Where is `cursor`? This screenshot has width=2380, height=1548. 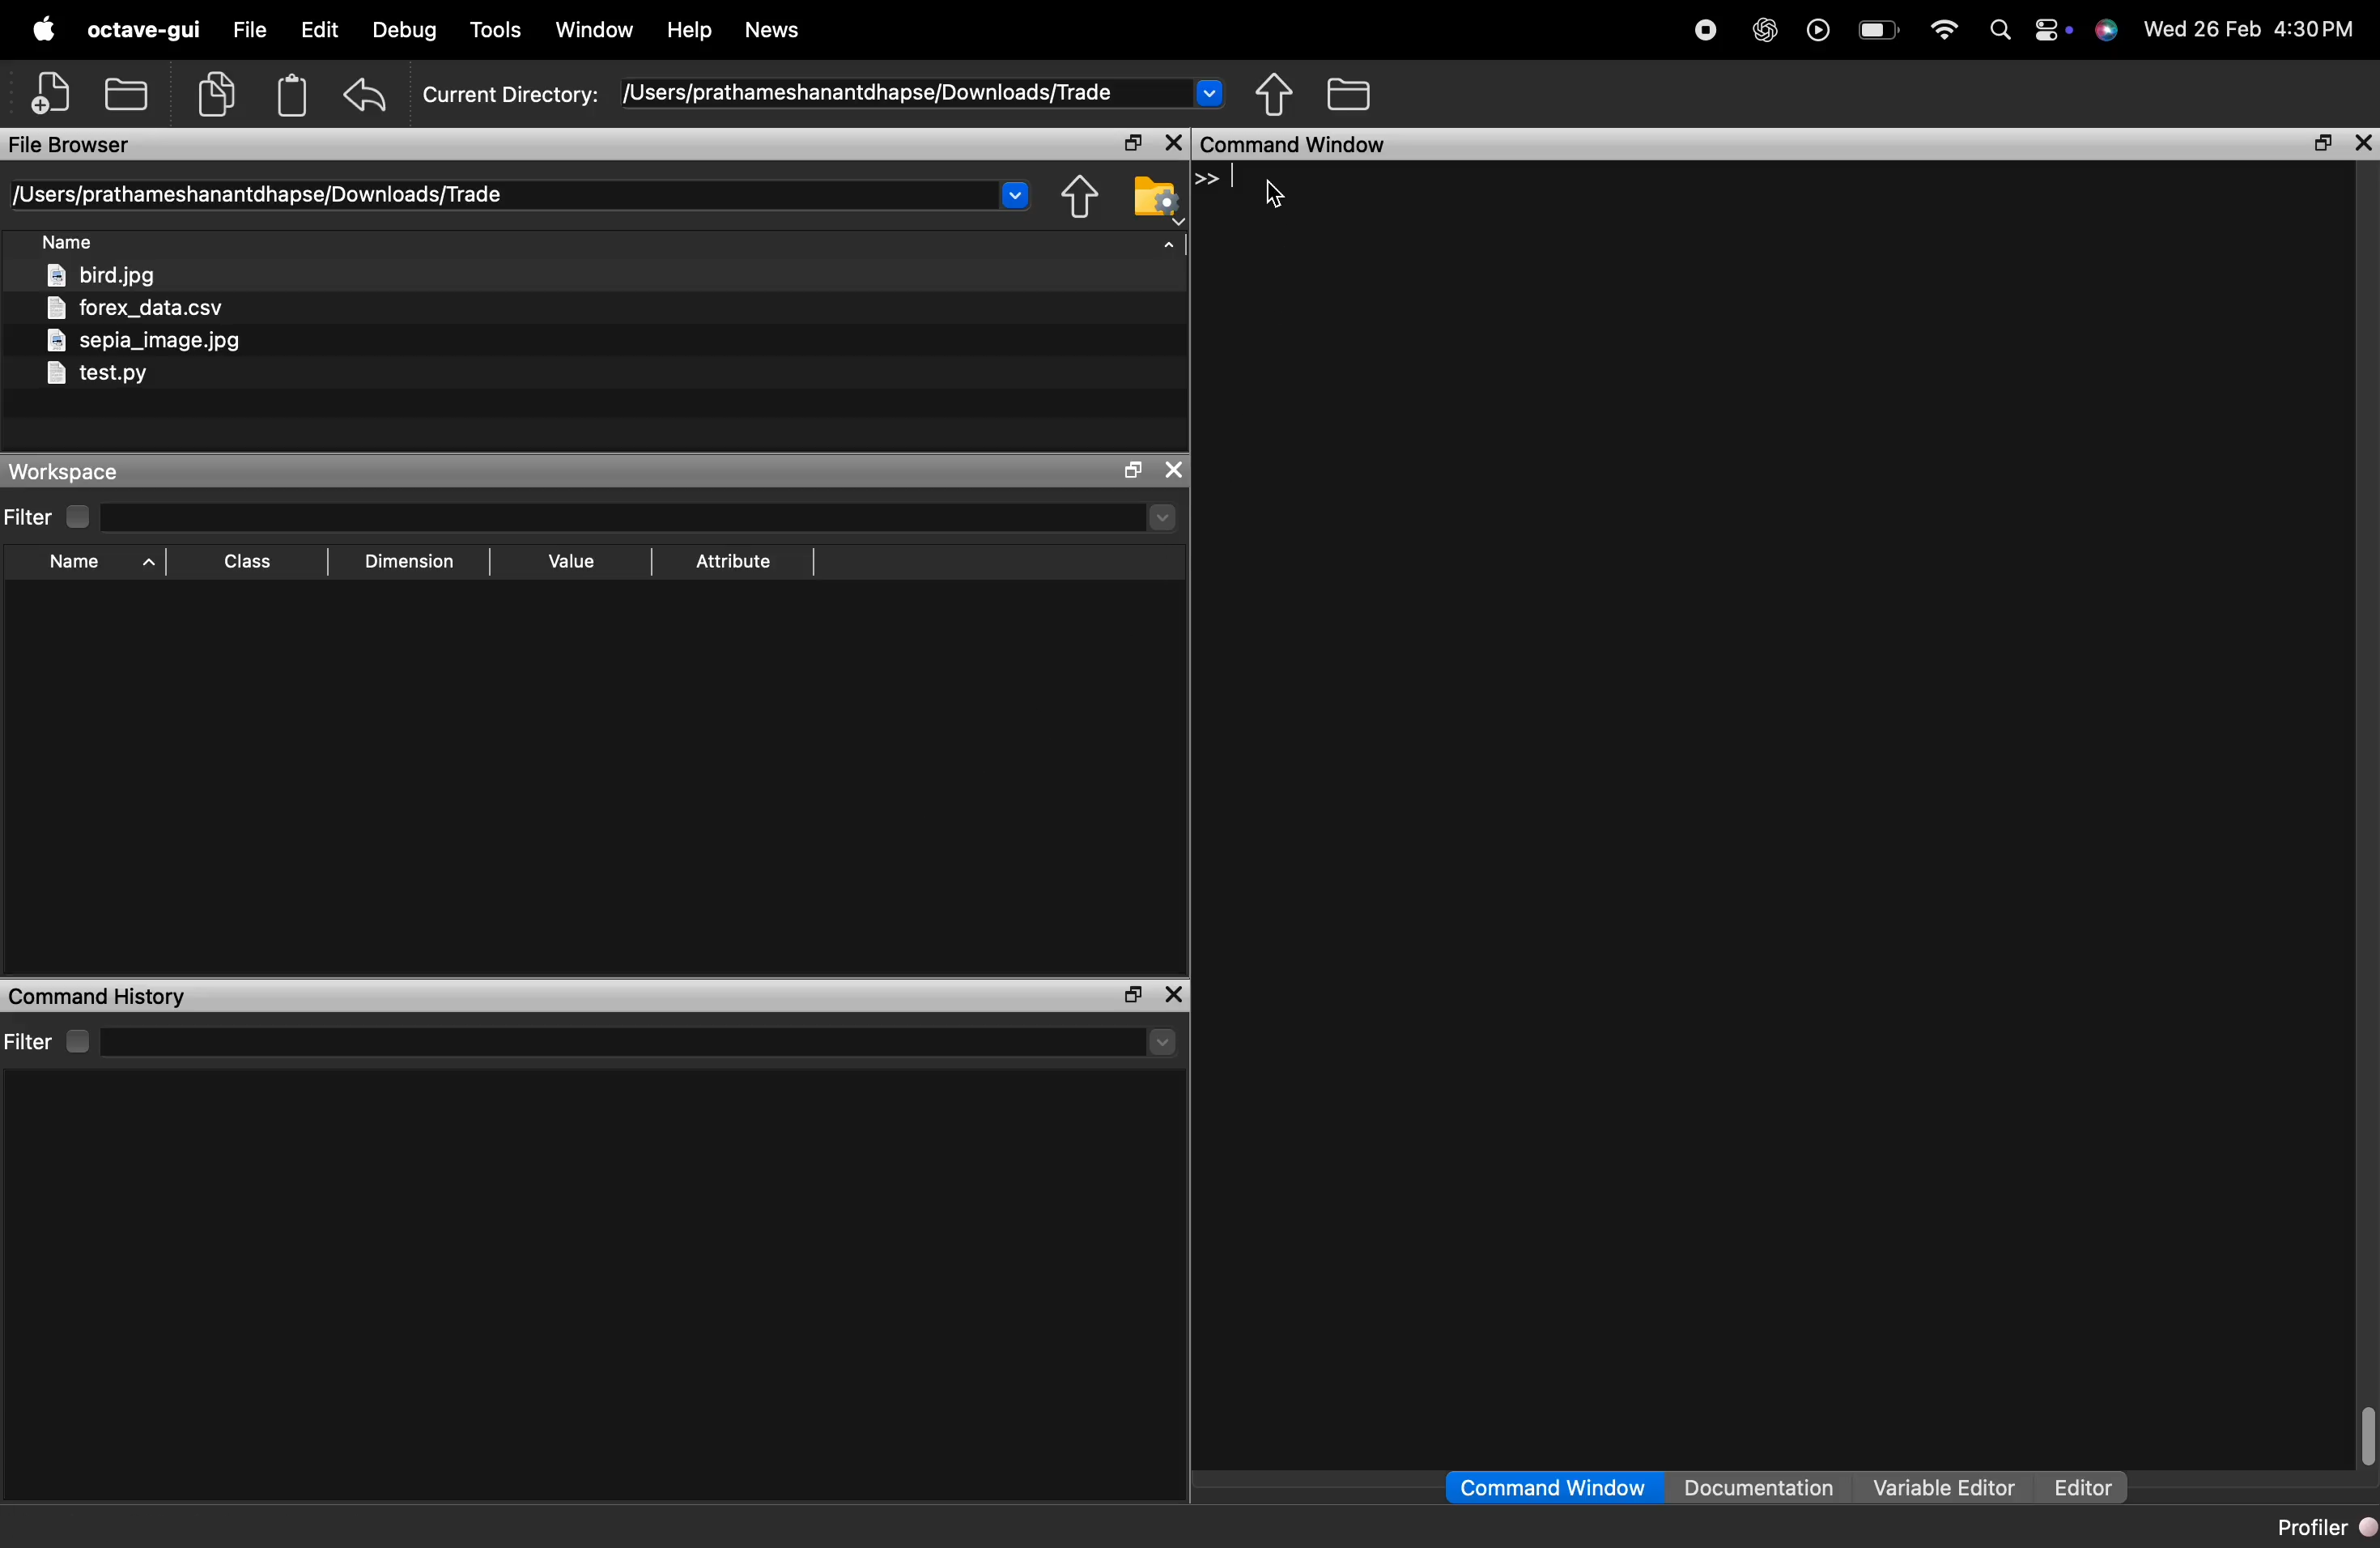
cursor is located at coordinates (1277, 195).